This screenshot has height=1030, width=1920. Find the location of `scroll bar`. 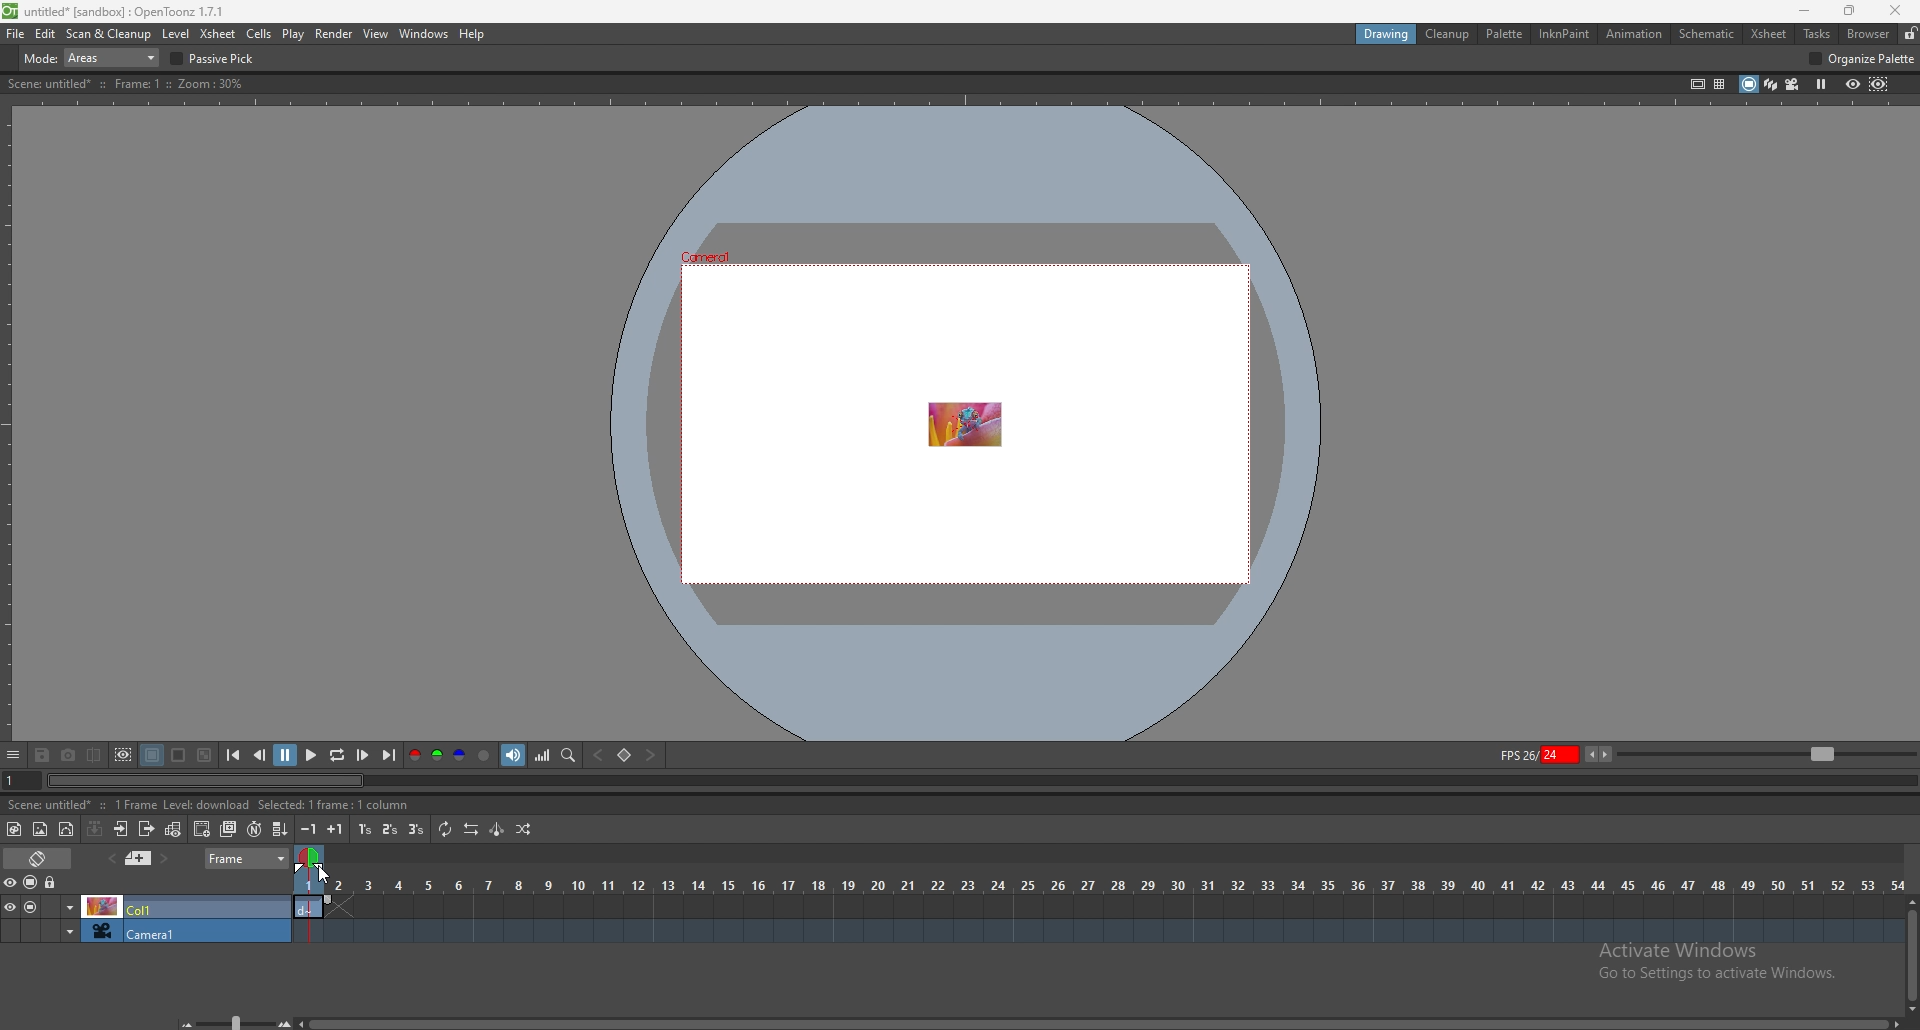

scroll bar is located at coordinates (1910, 954).